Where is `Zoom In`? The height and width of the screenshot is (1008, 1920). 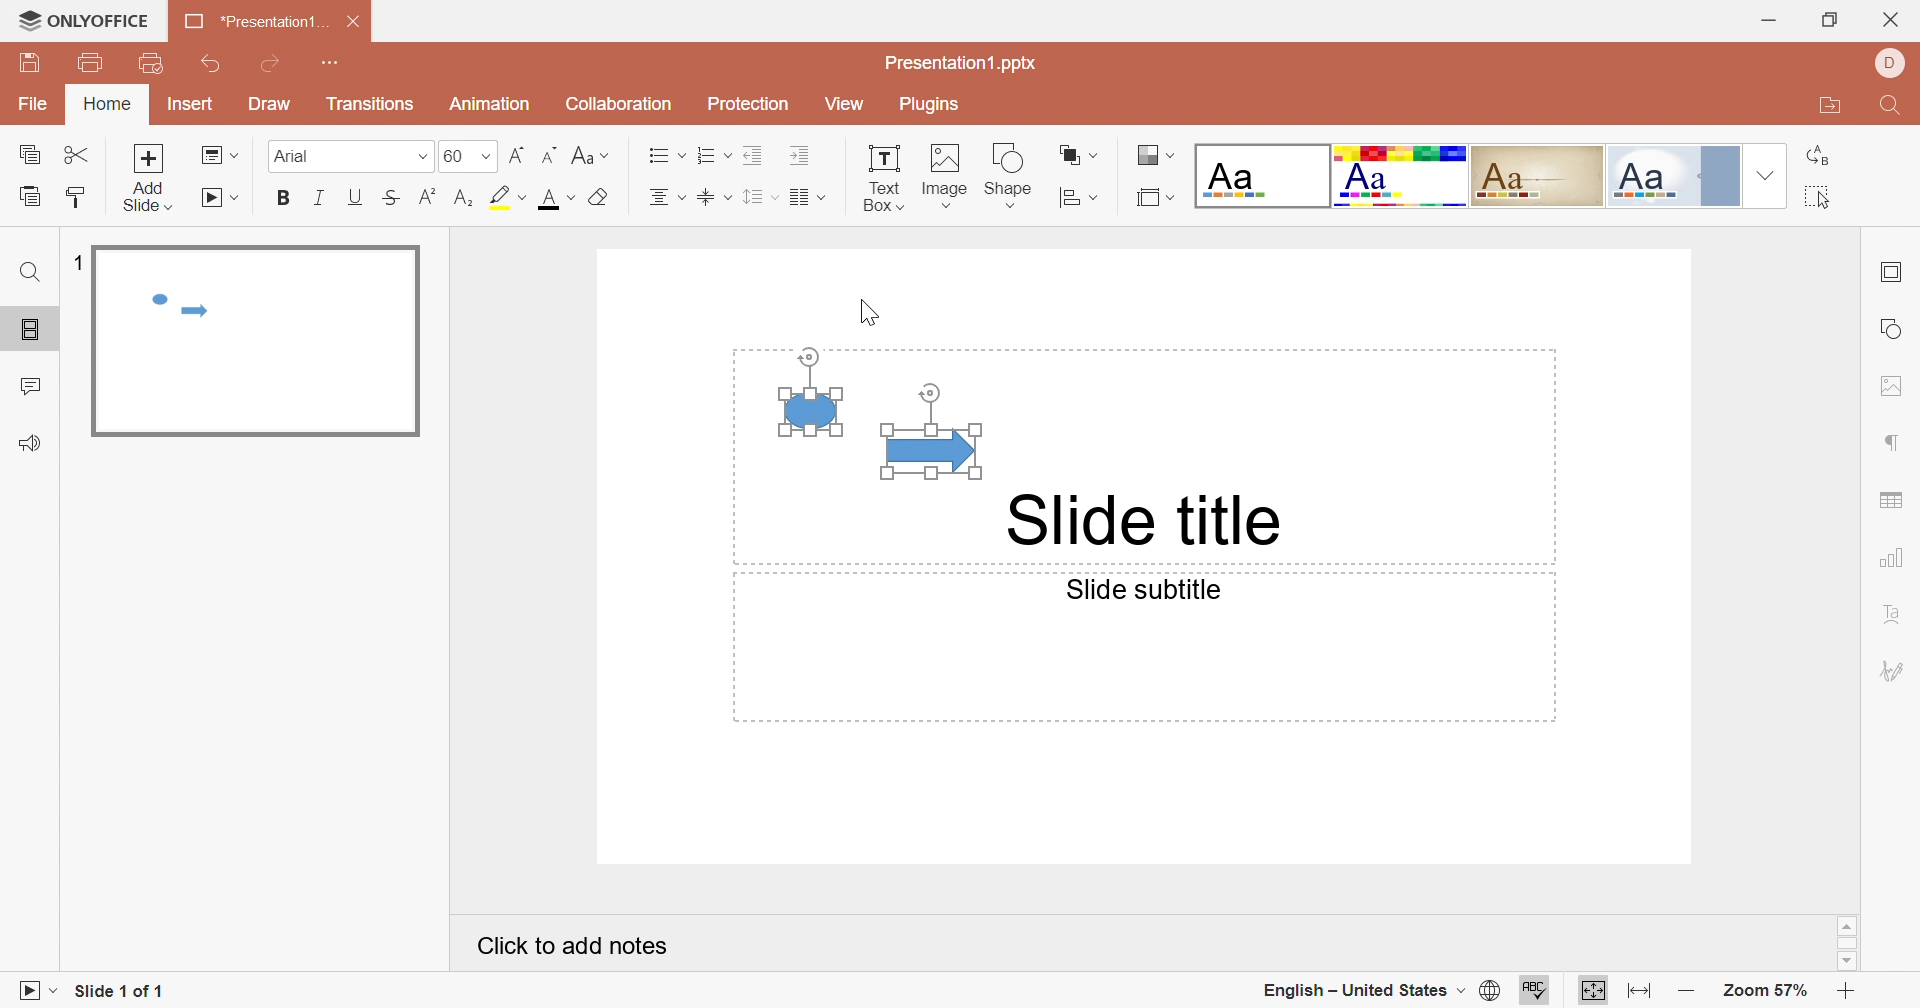
Zoom In is located at coordinates (1849, 990).